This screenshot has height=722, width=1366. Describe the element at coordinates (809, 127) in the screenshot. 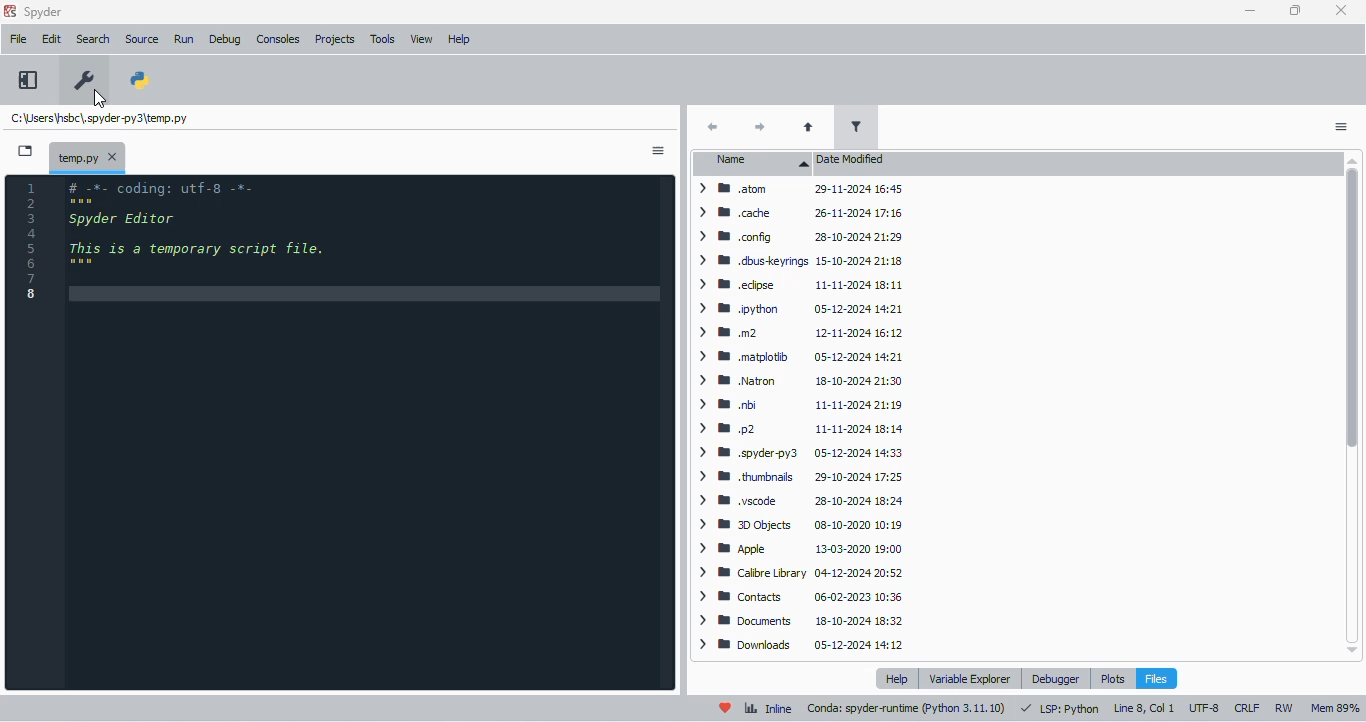

I see `parent` at that location.